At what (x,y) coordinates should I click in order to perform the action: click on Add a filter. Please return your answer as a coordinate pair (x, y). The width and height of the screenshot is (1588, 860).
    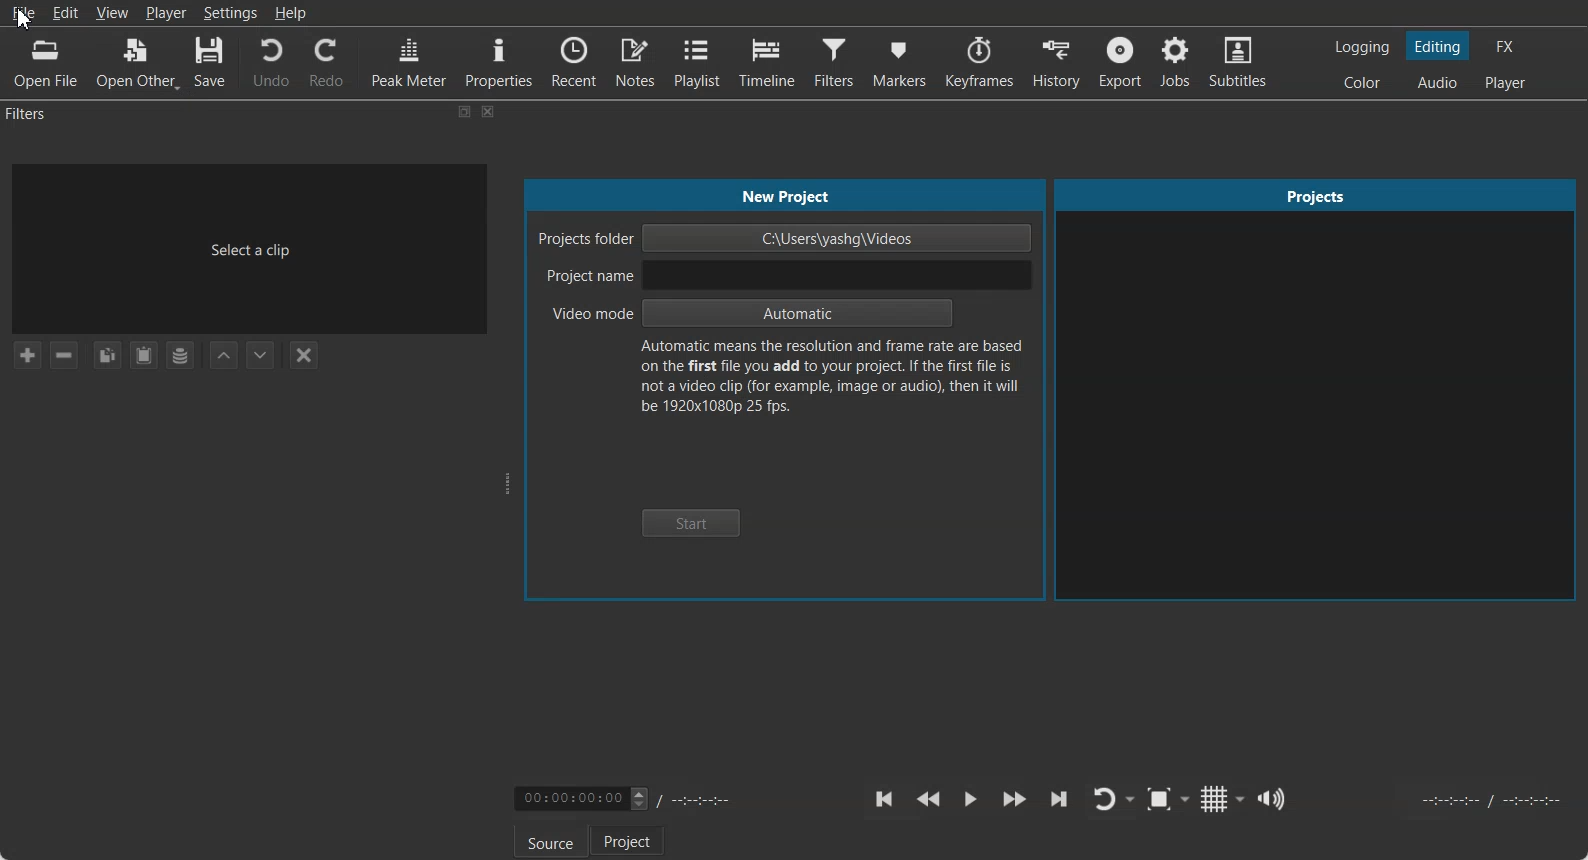
    Looking at the image, I should click on (27, 354).